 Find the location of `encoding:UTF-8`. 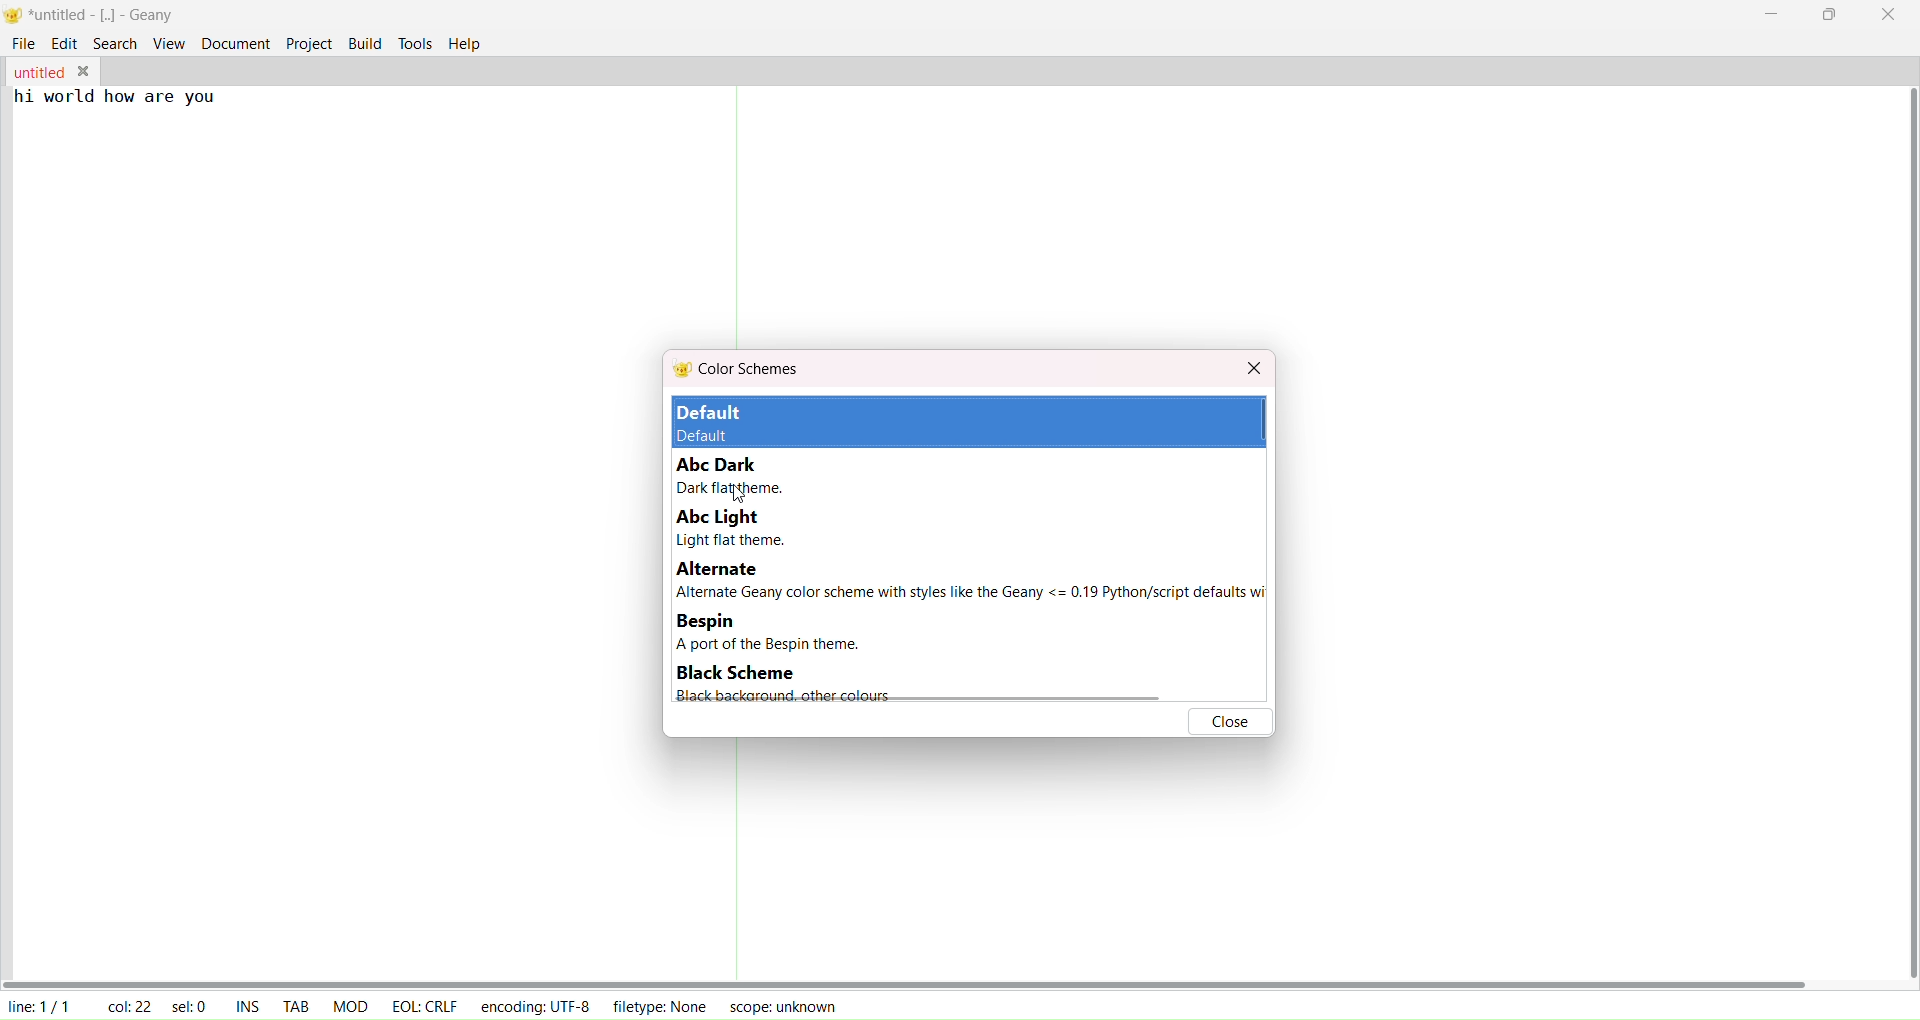

encoding:UTF-8 is located at coordinates (540, 1004).